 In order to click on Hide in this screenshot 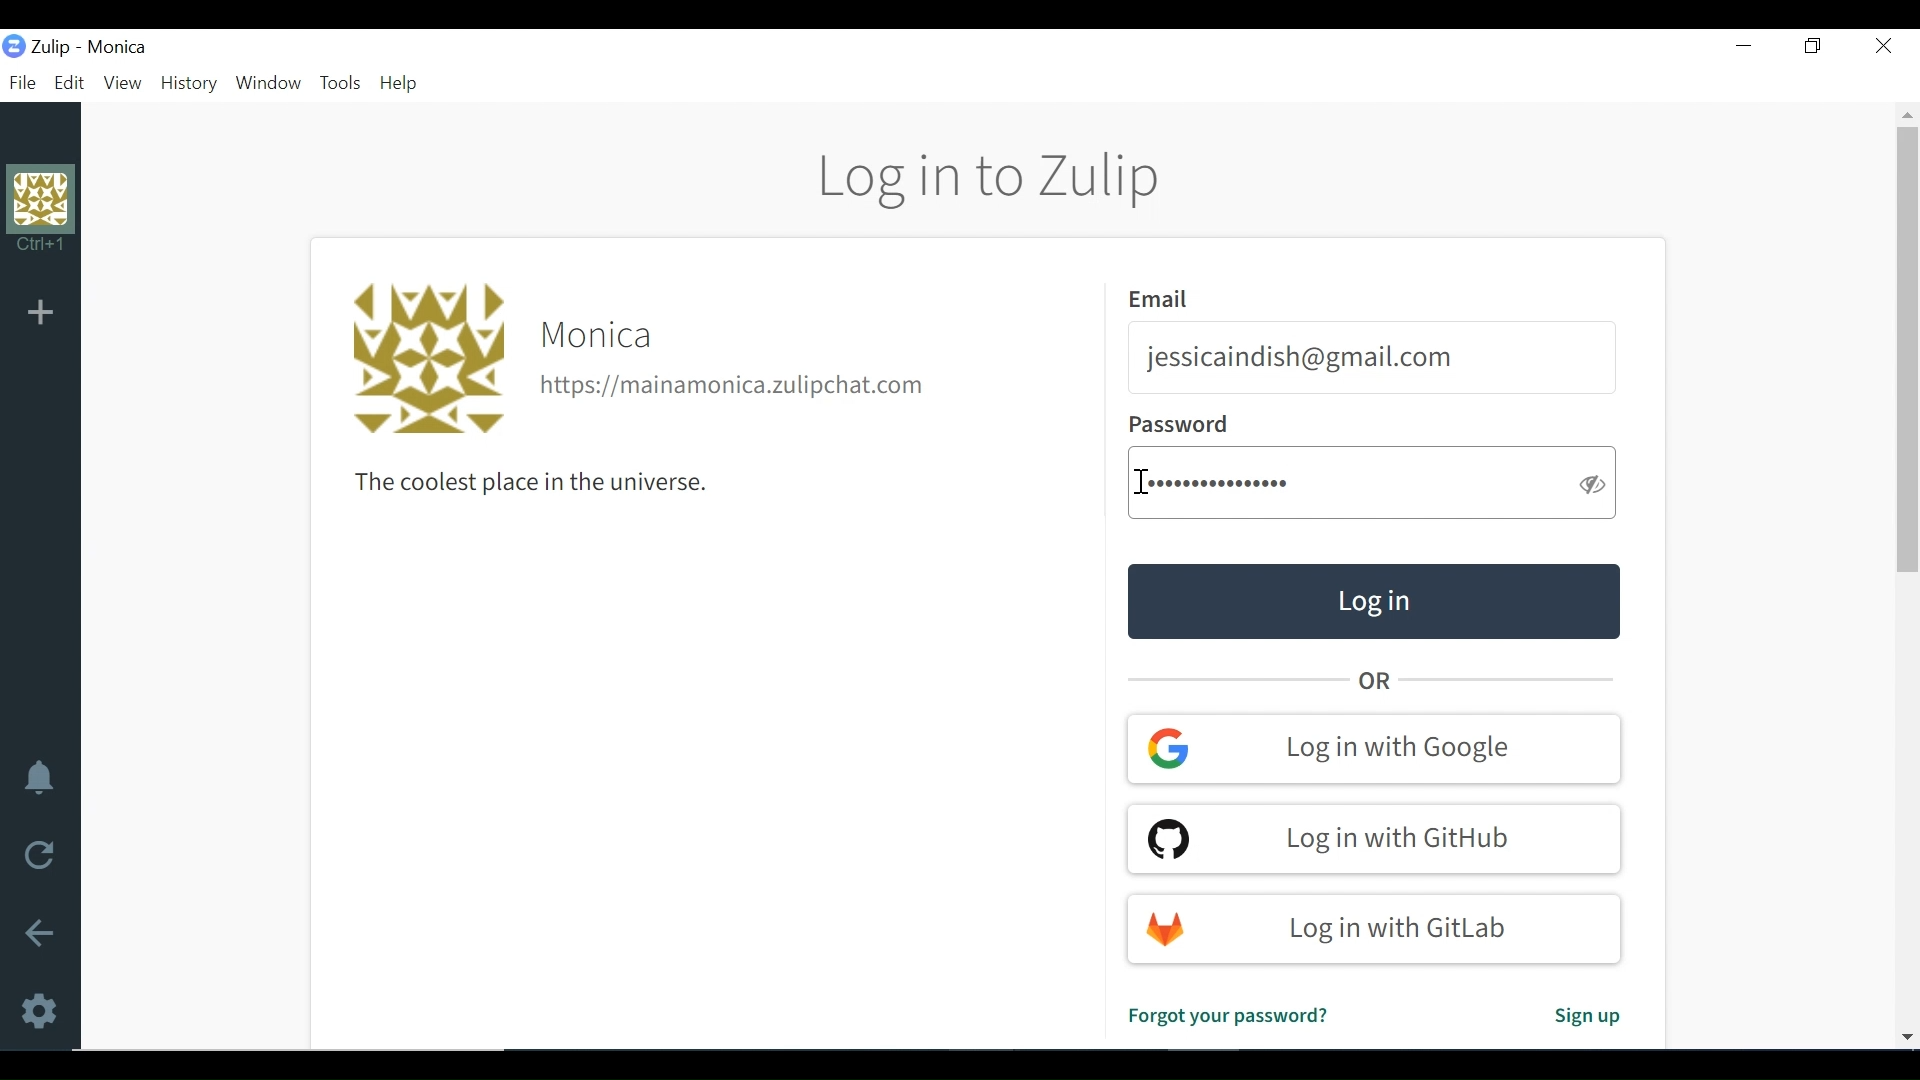, I will do `click(1593, 483)`.